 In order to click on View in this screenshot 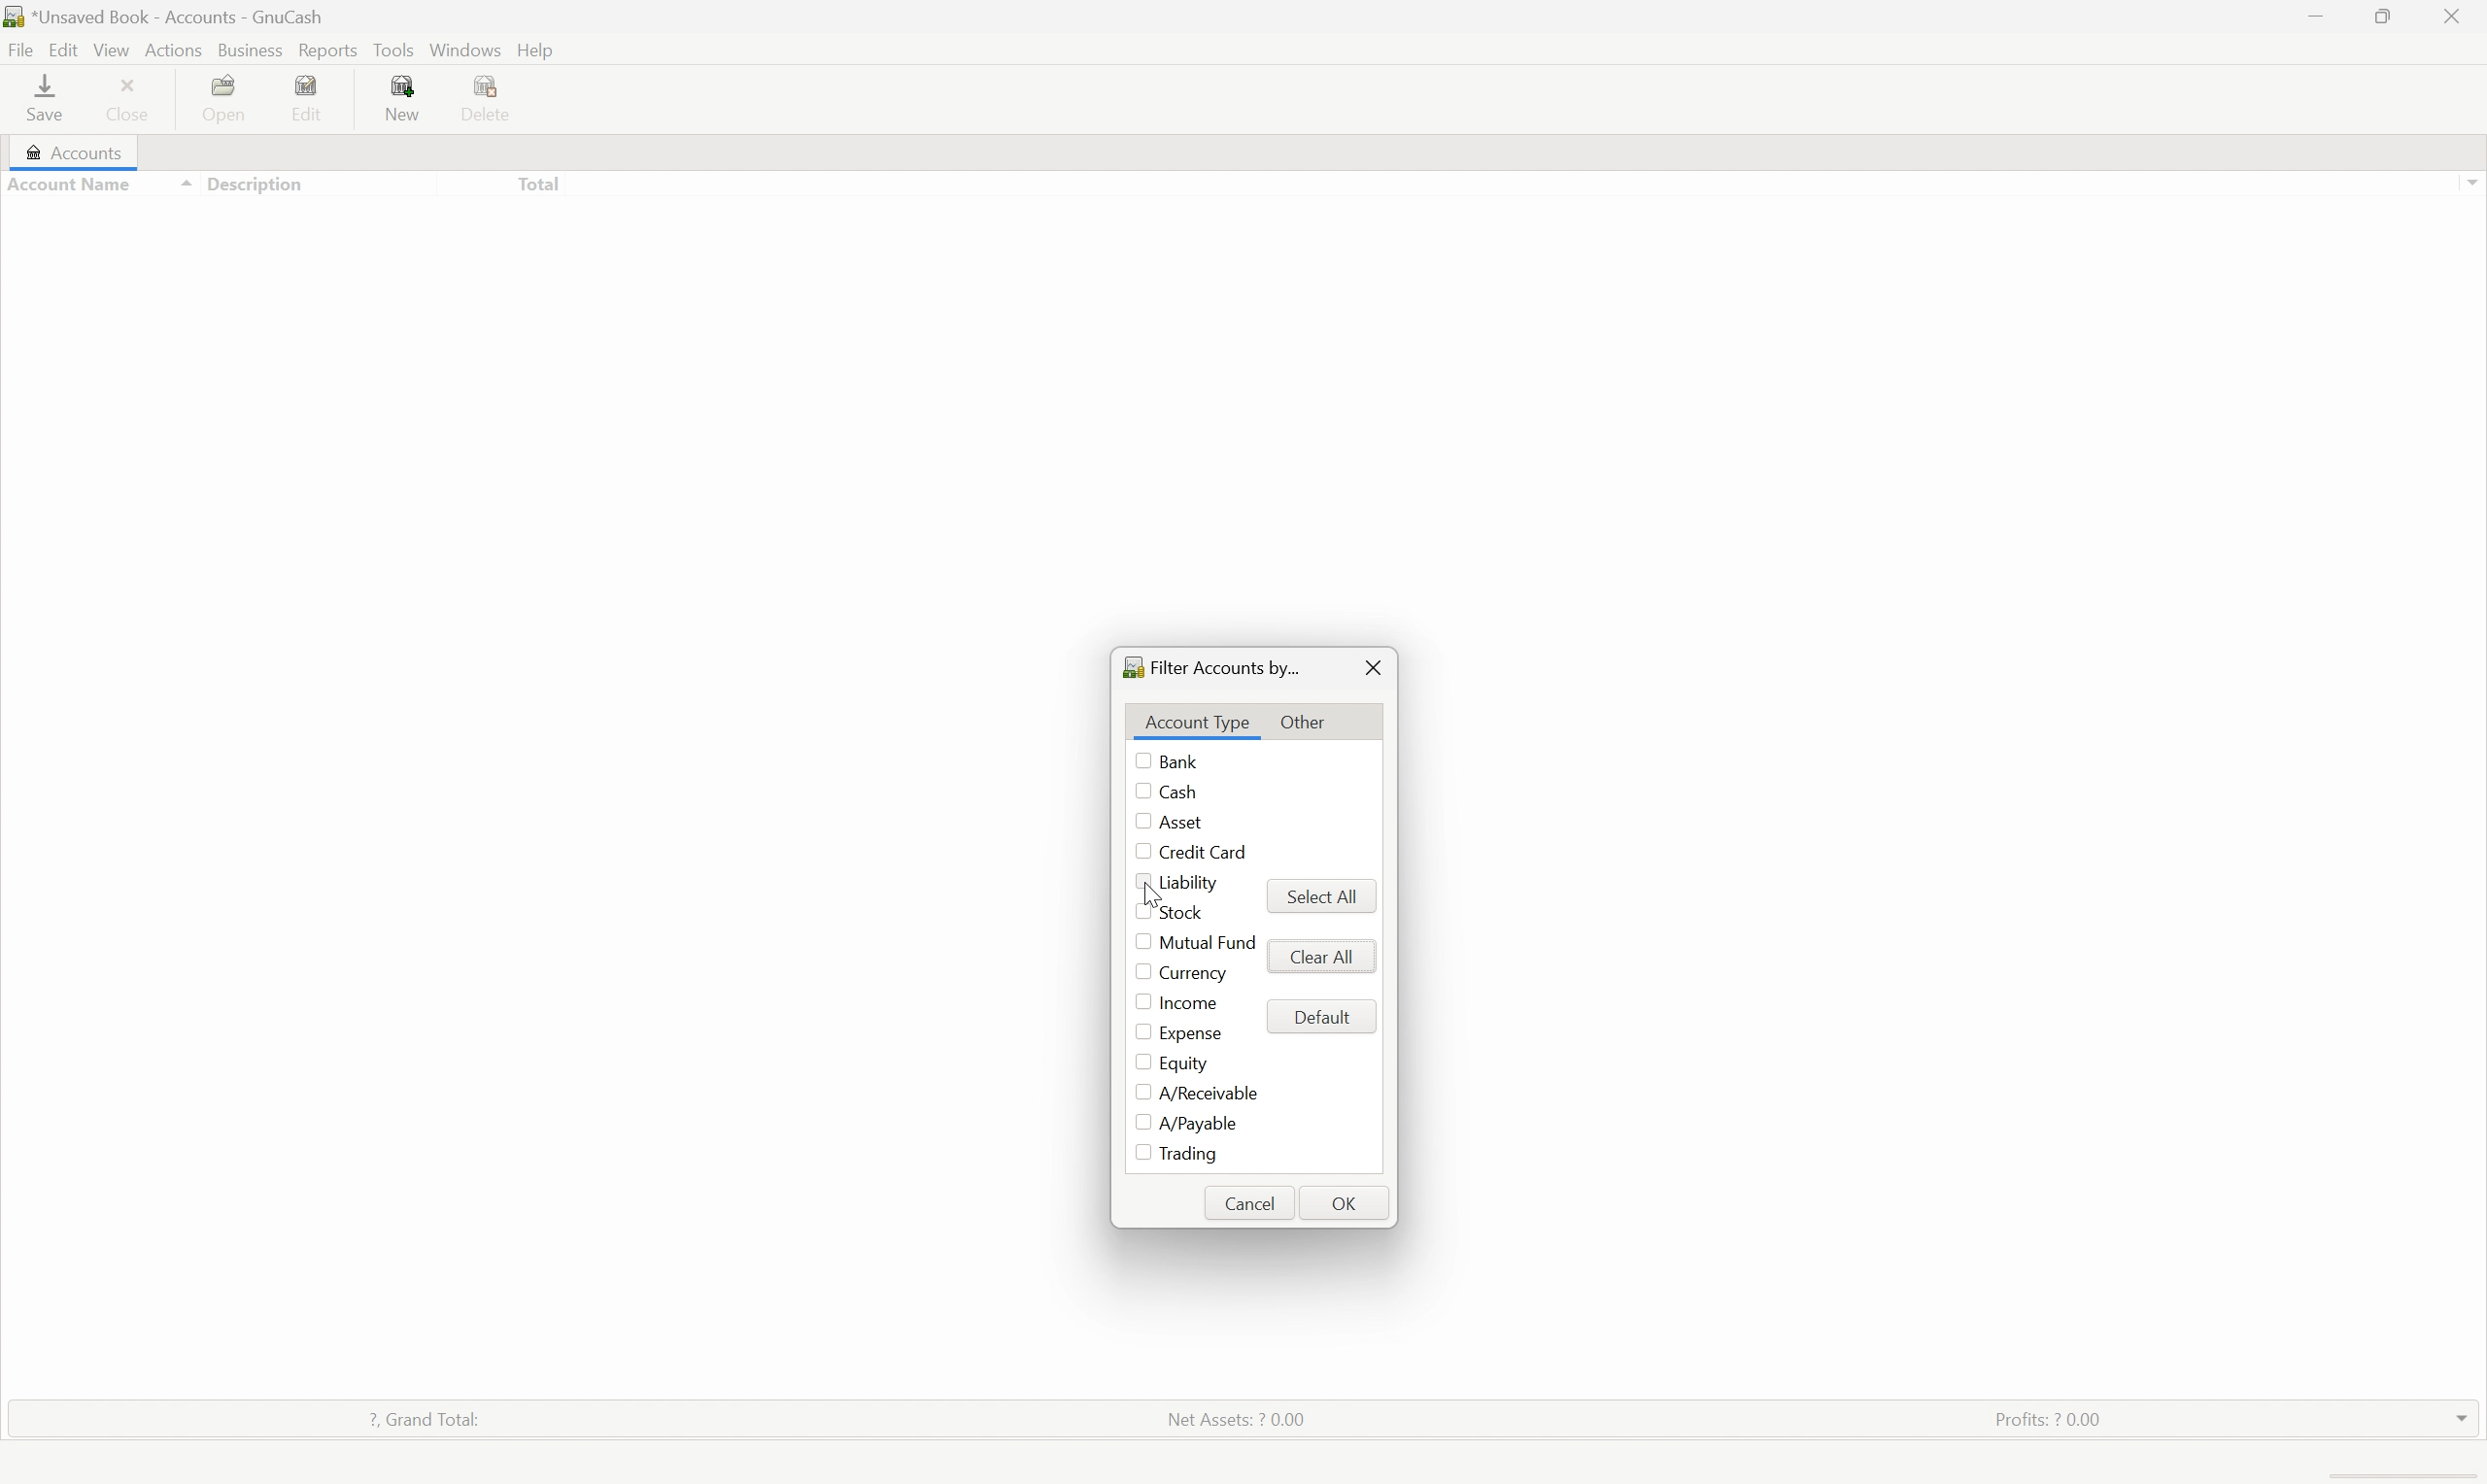, I will do `click(112, 49)`.